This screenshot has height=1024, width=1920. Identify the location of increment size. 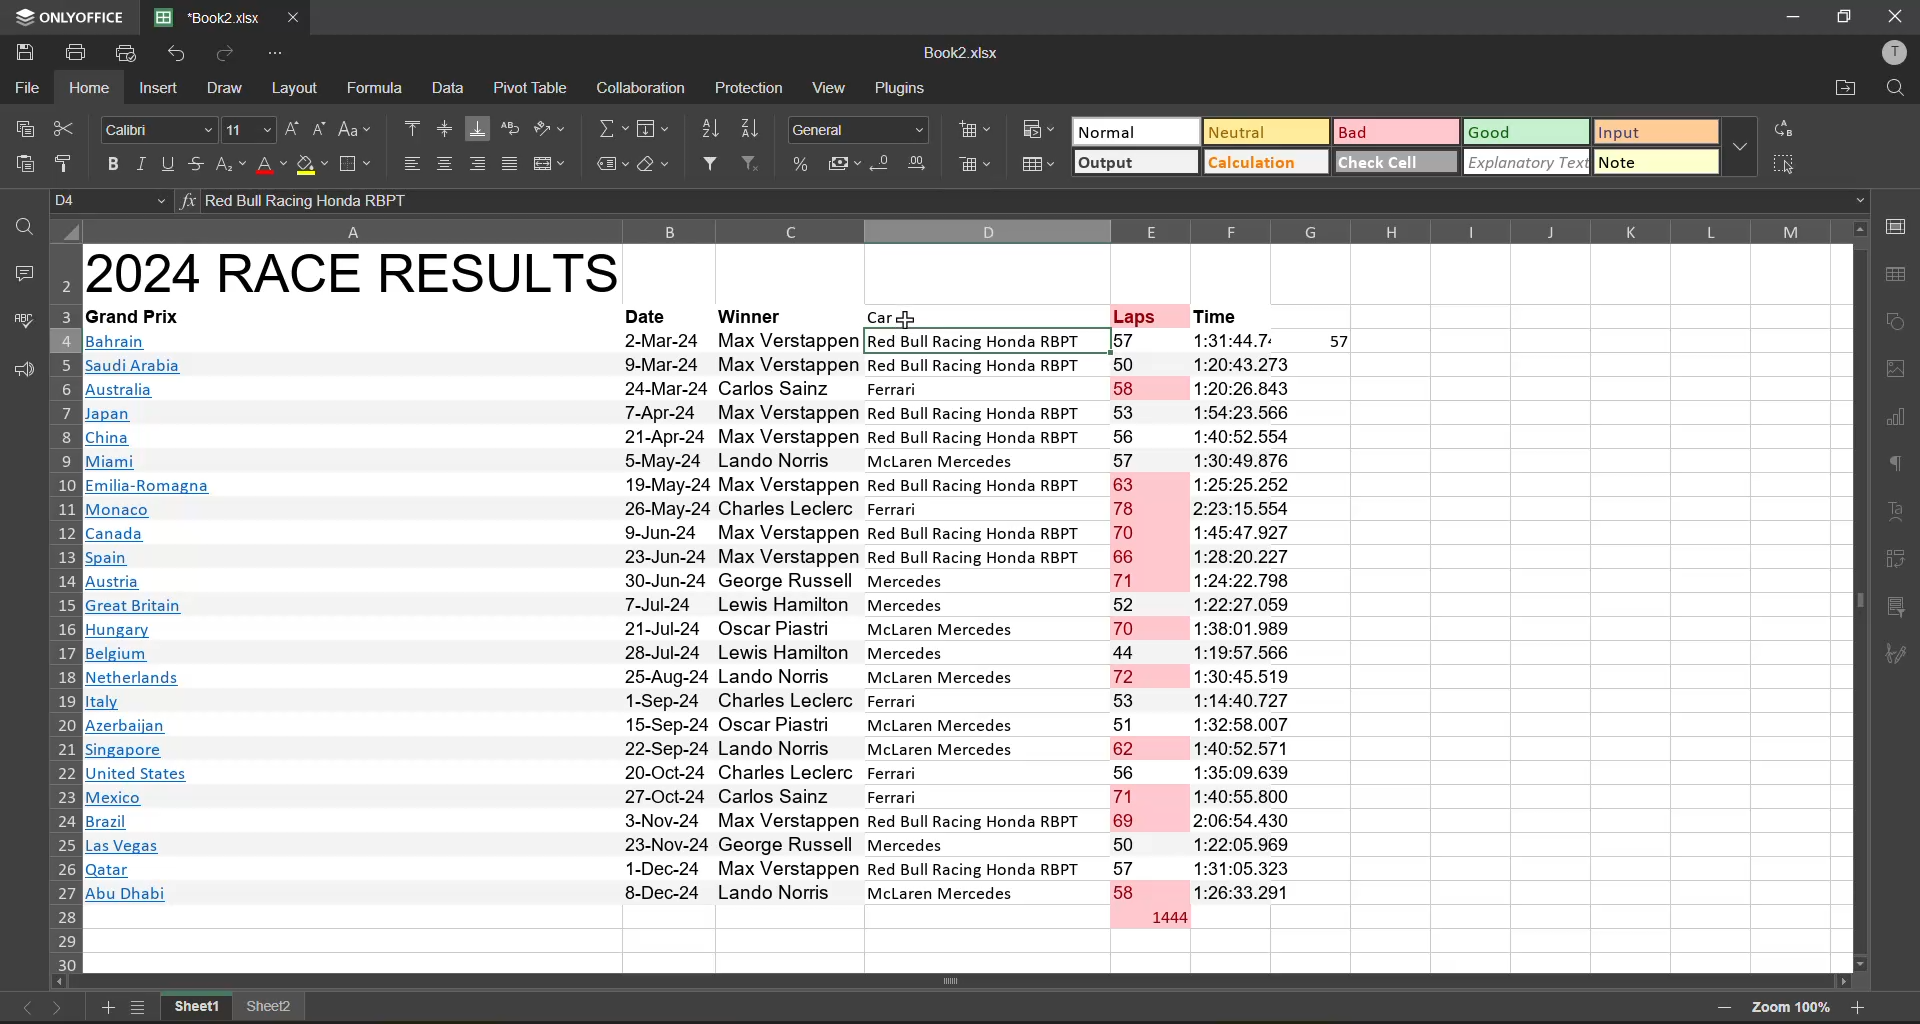
(295, 129).